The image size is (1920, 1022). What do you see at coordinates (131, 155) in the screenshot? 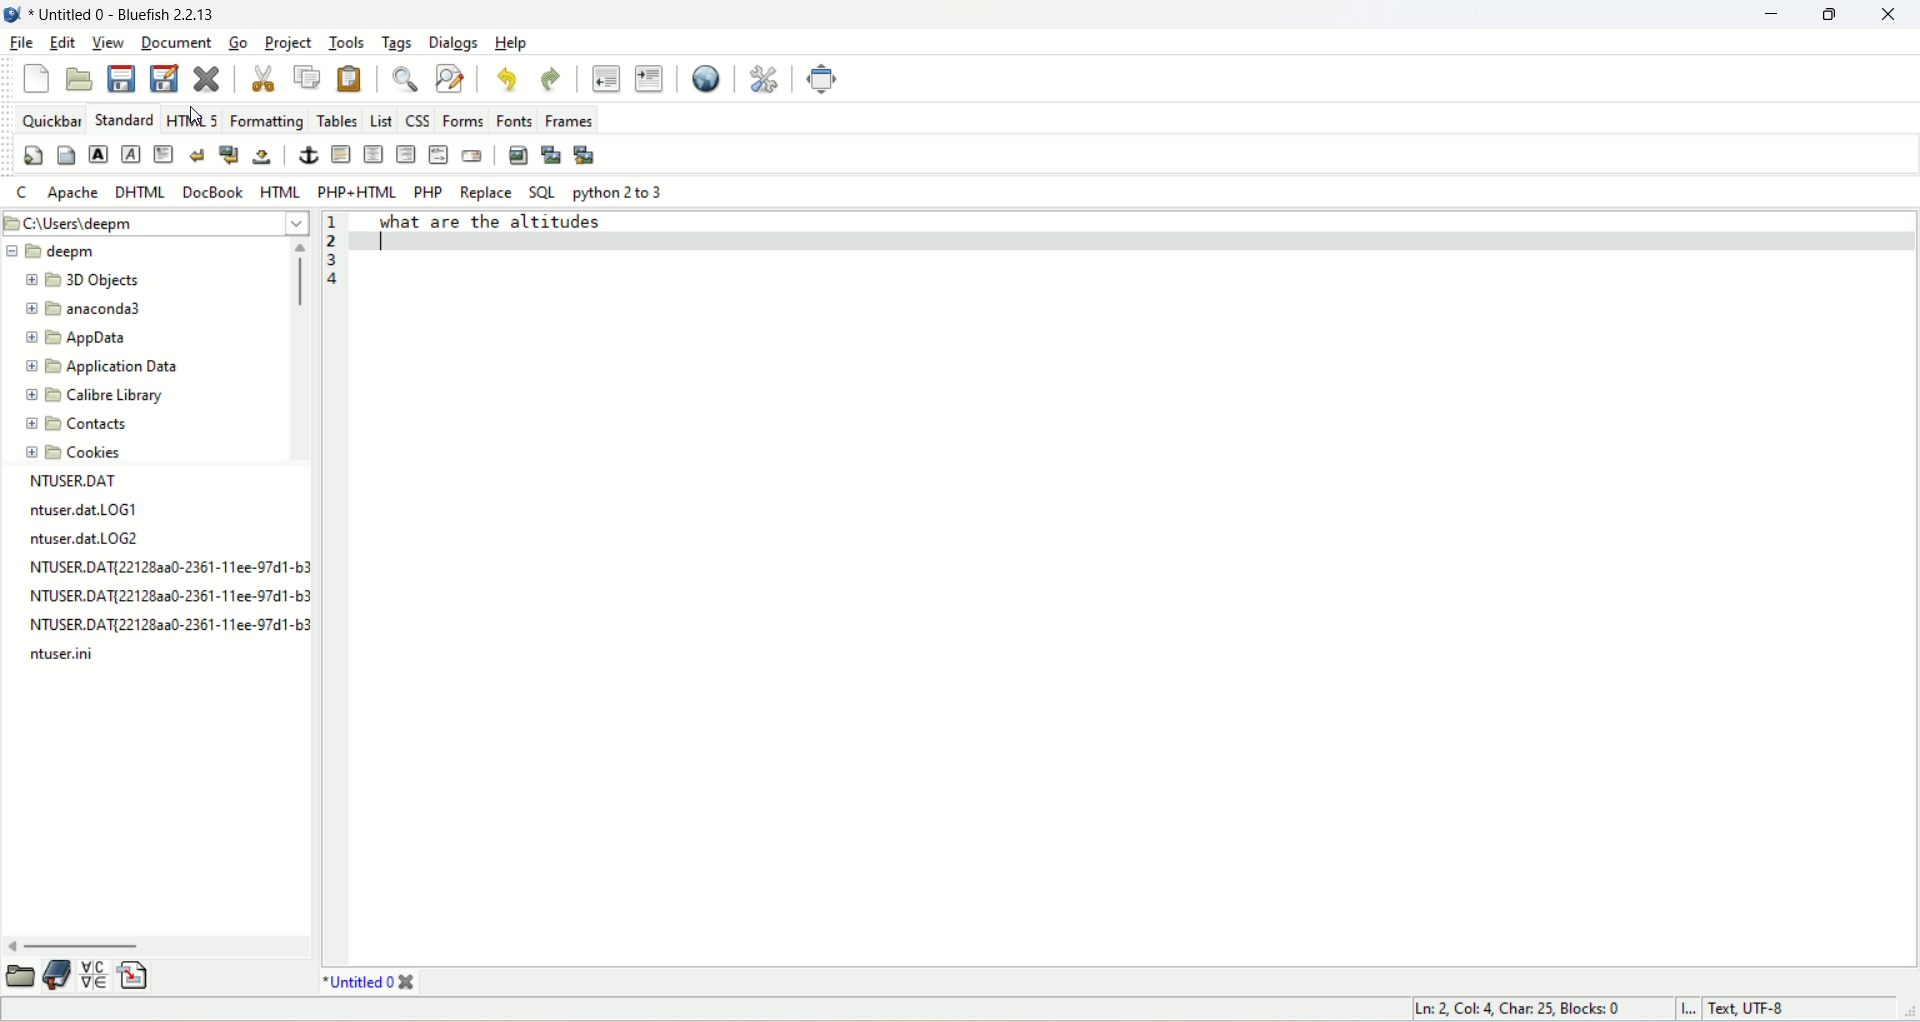
I see `emphasize` at bounding box center [131, 155].